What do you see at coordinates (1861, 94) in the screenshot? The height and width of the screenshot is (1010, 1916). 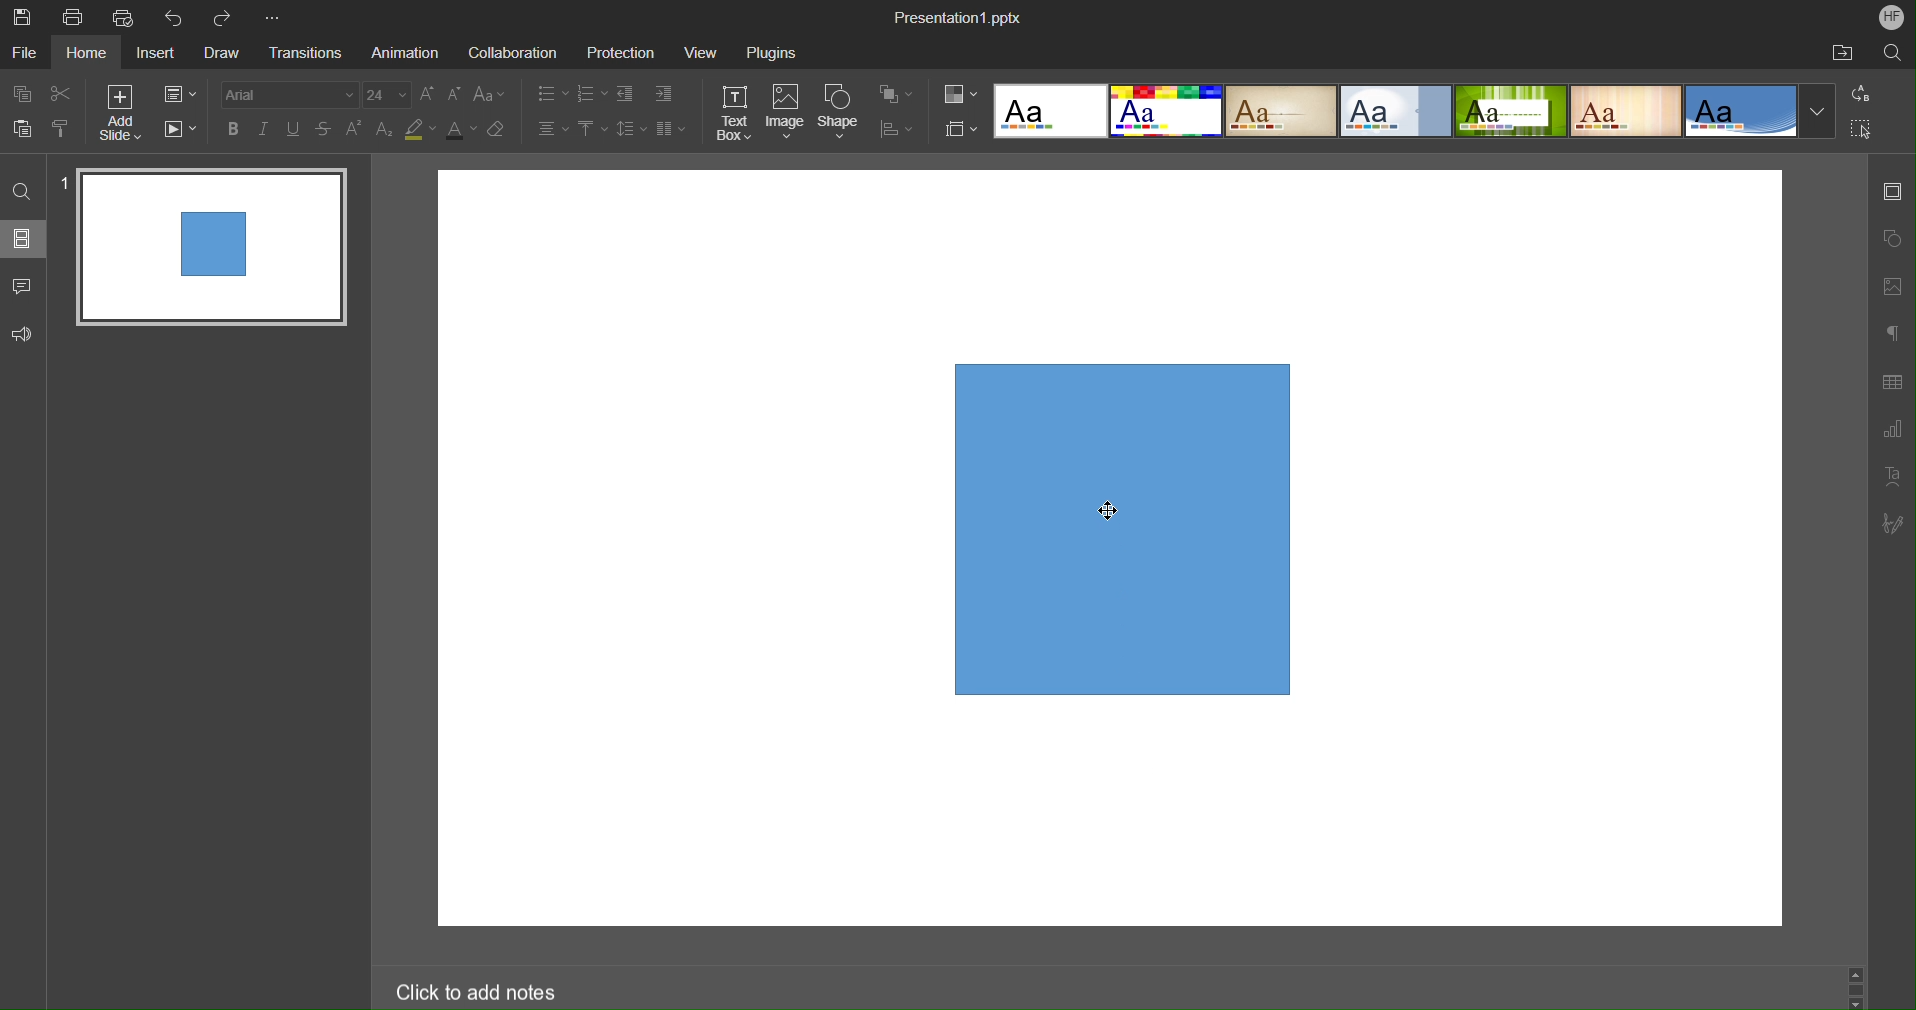 I see `Replace` at bounding box center [1861, 94].